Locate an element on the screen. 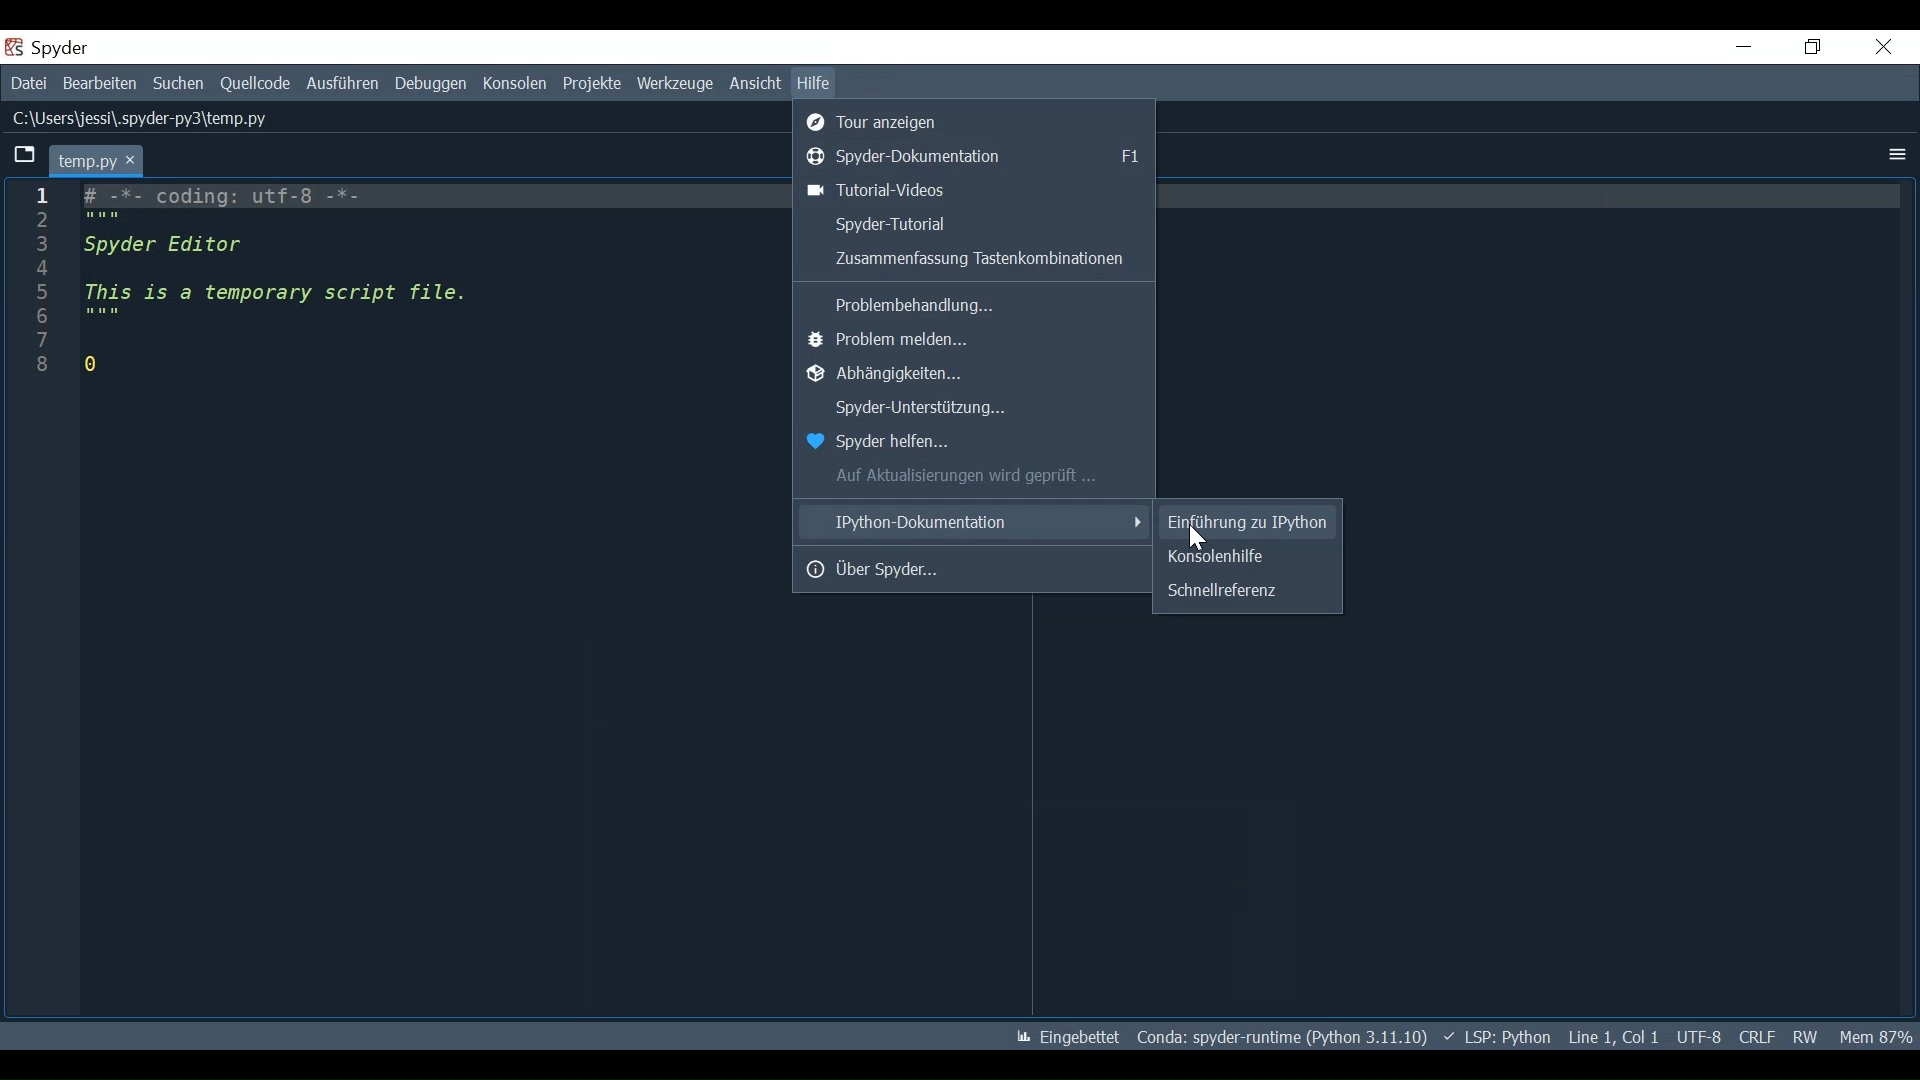  Spyder Tutorial is located at coordinates (971, 223).